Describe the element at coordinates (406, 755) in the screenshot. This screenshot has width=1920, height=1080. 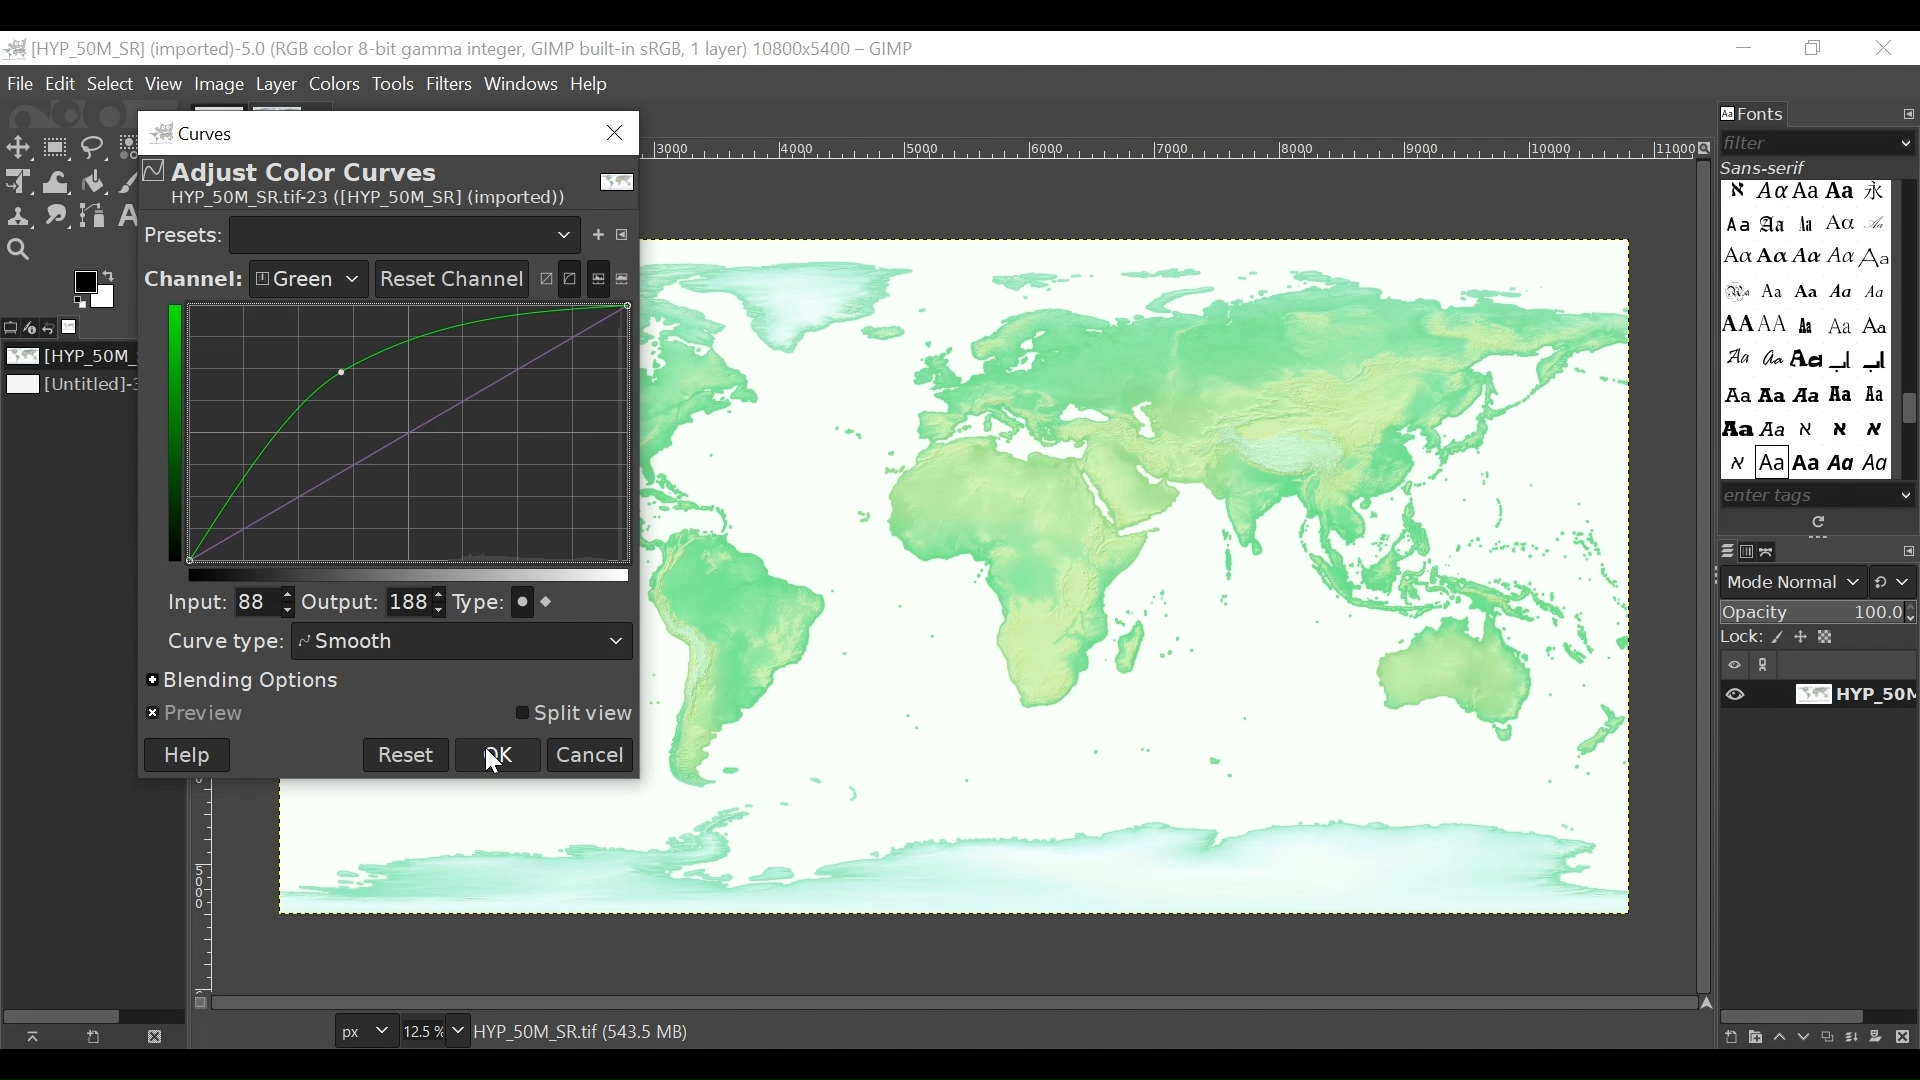
I see `Reset` at that location.